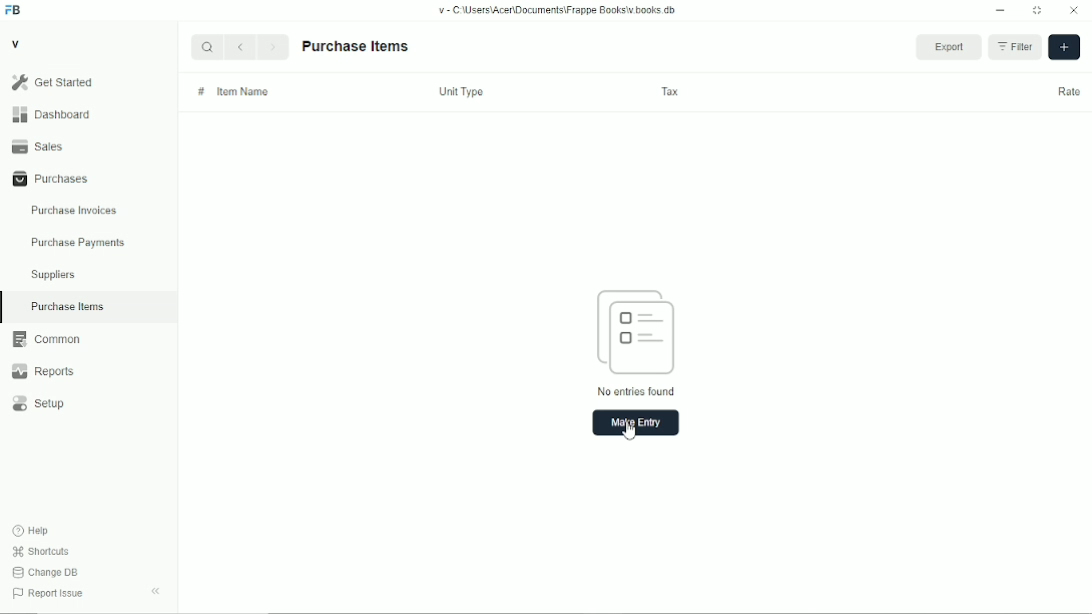 This screenshot has width=1092, height=614. I want to click on filter, so click(1015, 47).